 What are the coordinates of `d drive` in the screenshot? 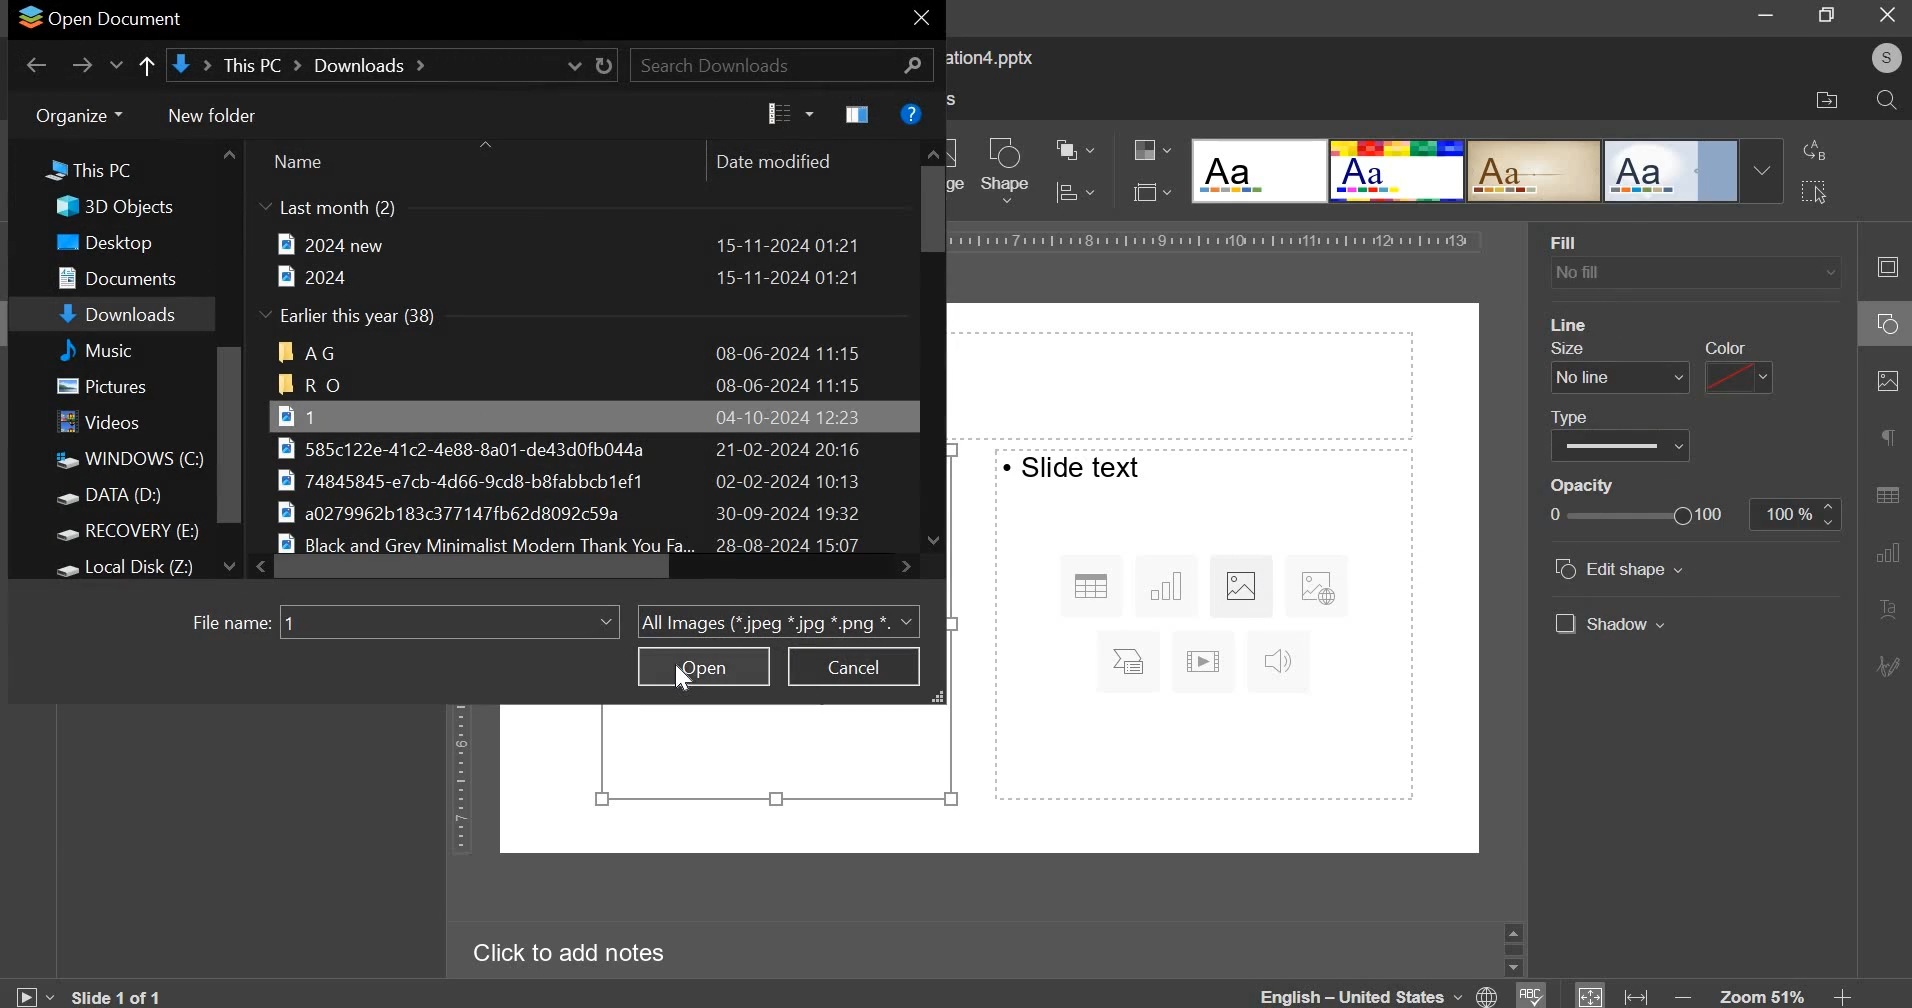 It's located at (122, 498).